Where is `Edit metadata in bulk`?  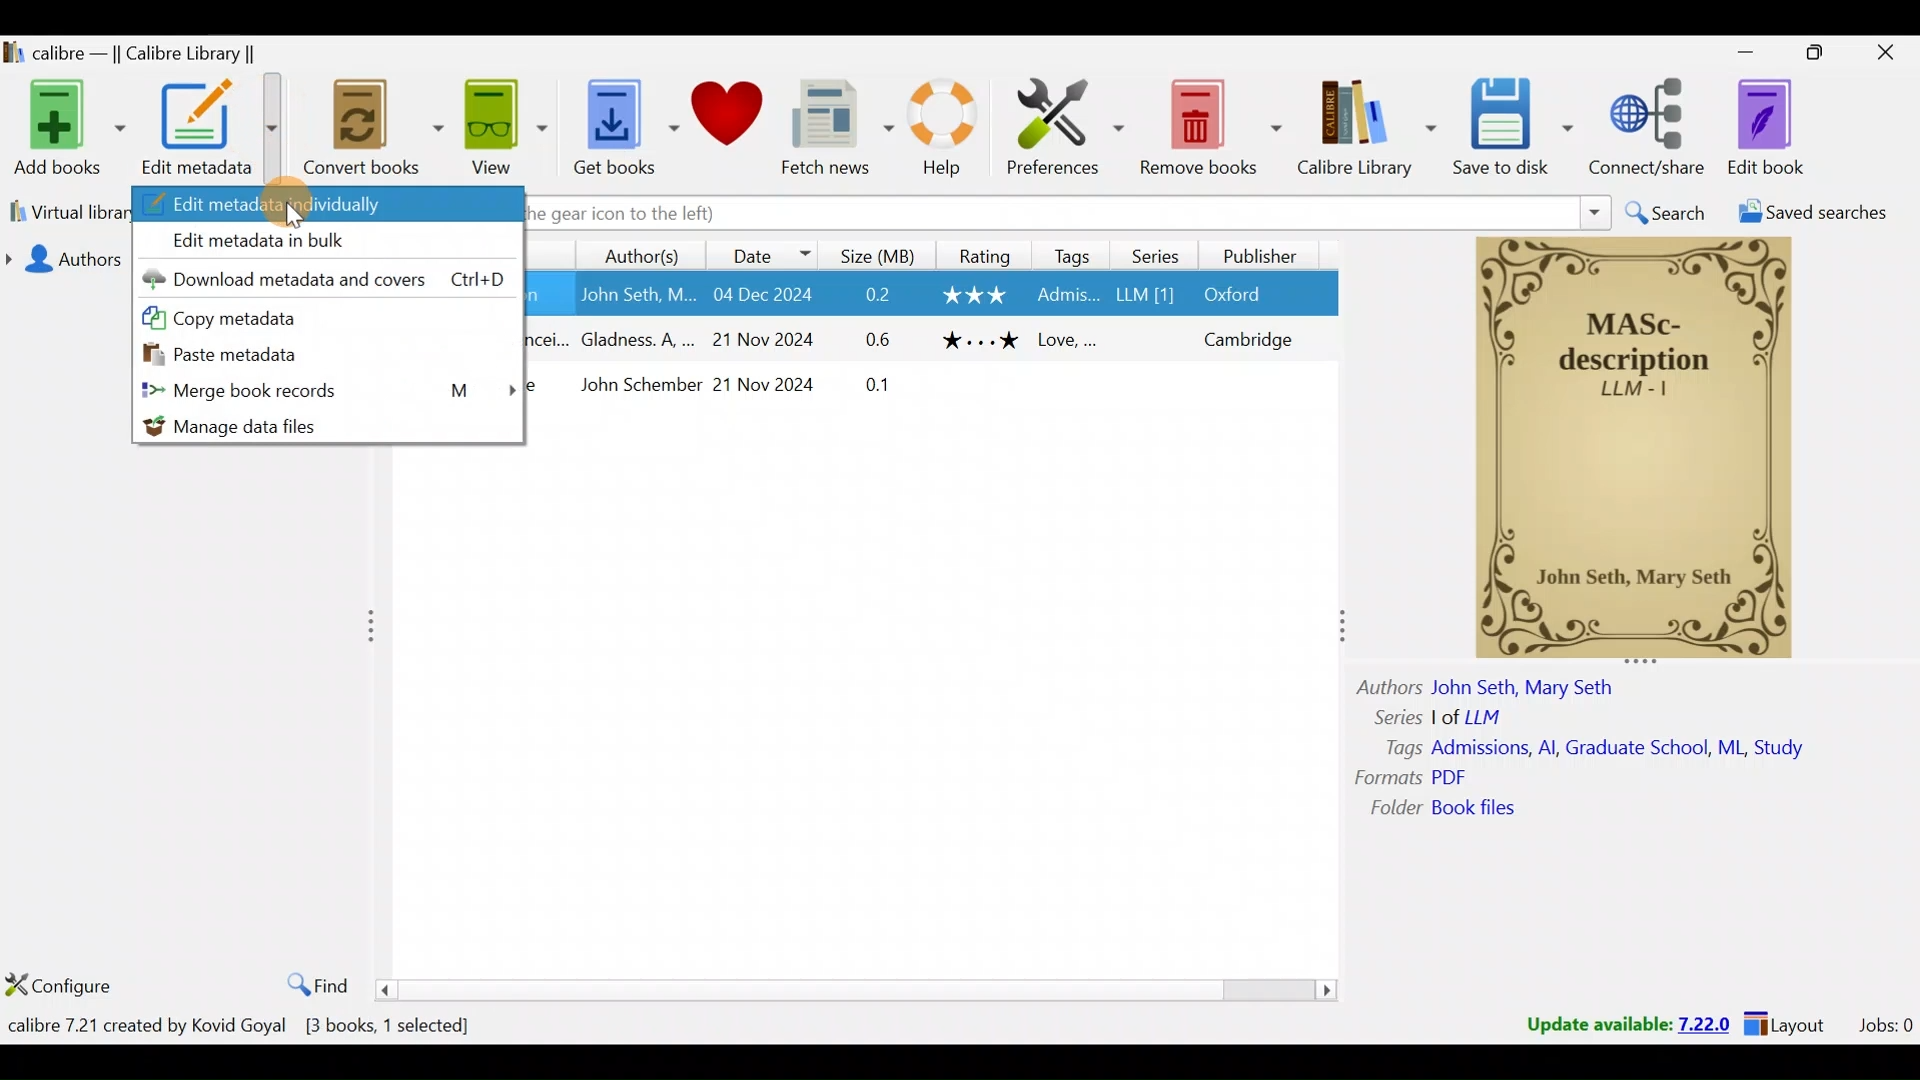
Edit metadata in bulk is located at coordinates (329, 242).